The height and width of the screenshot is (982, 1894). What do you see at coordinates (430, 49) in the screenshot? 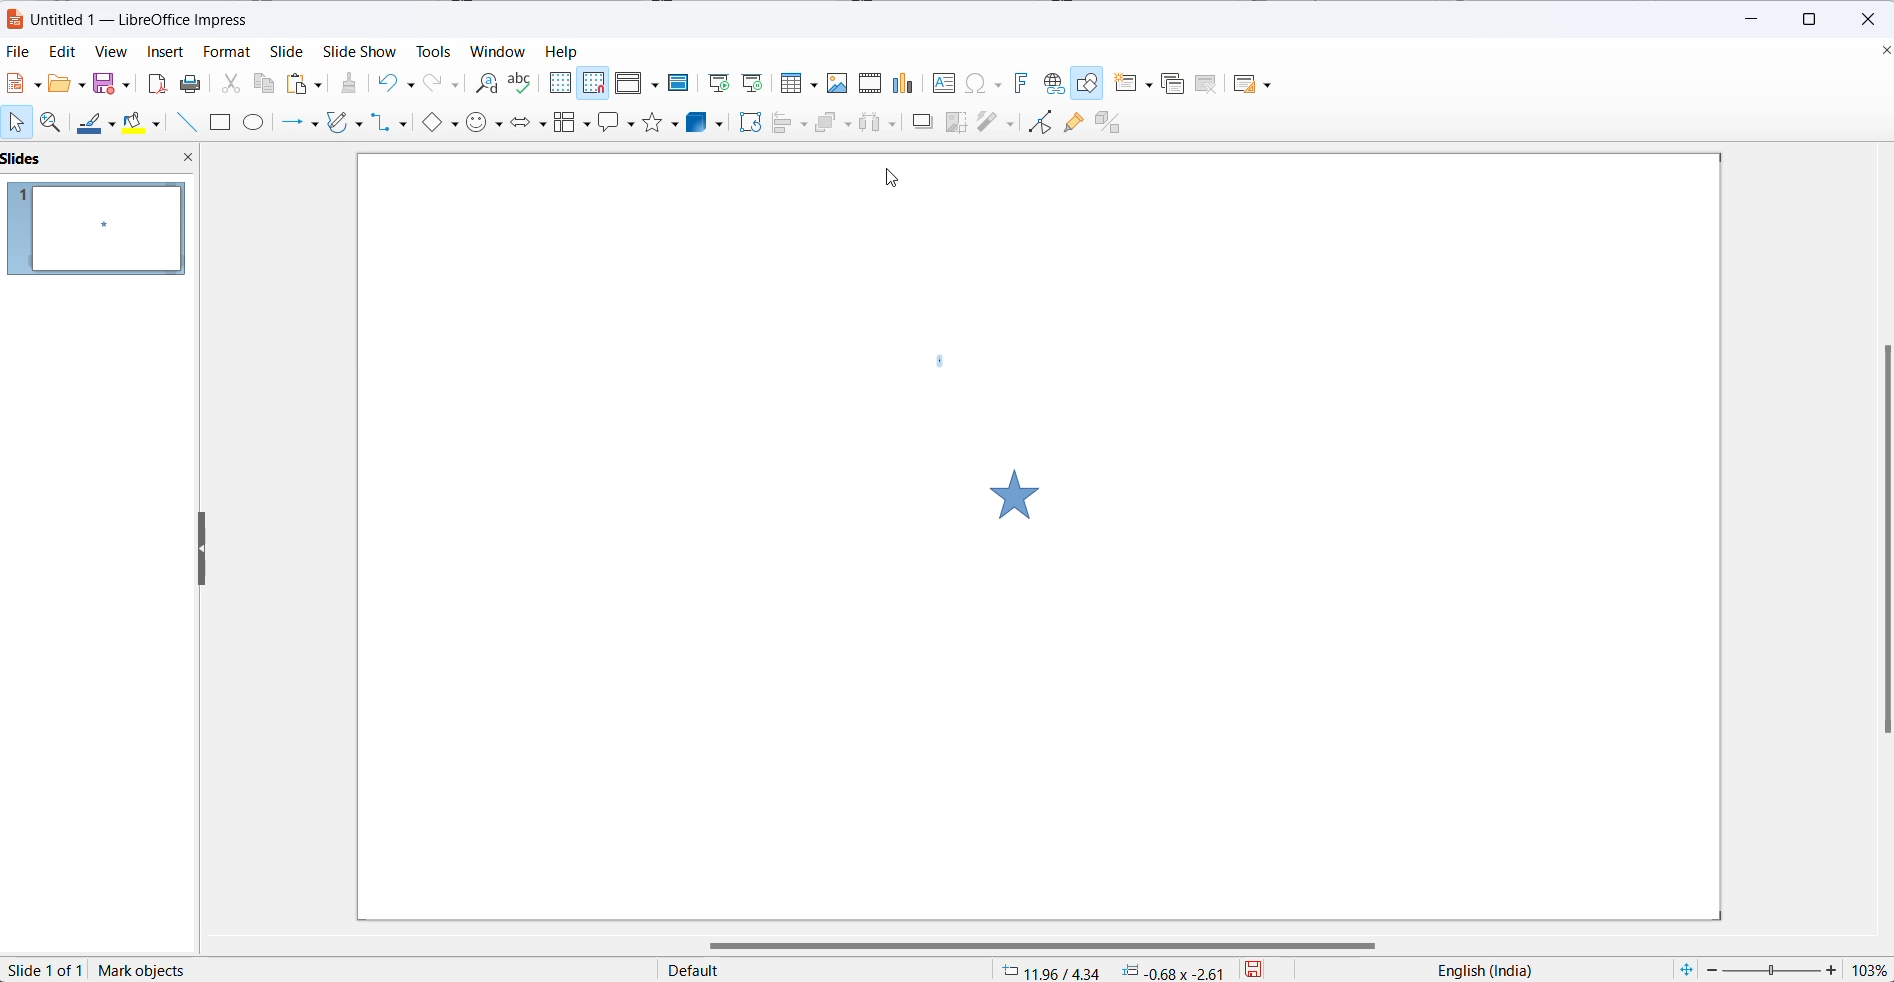
I see `tools` at bounding box center [430, 49].